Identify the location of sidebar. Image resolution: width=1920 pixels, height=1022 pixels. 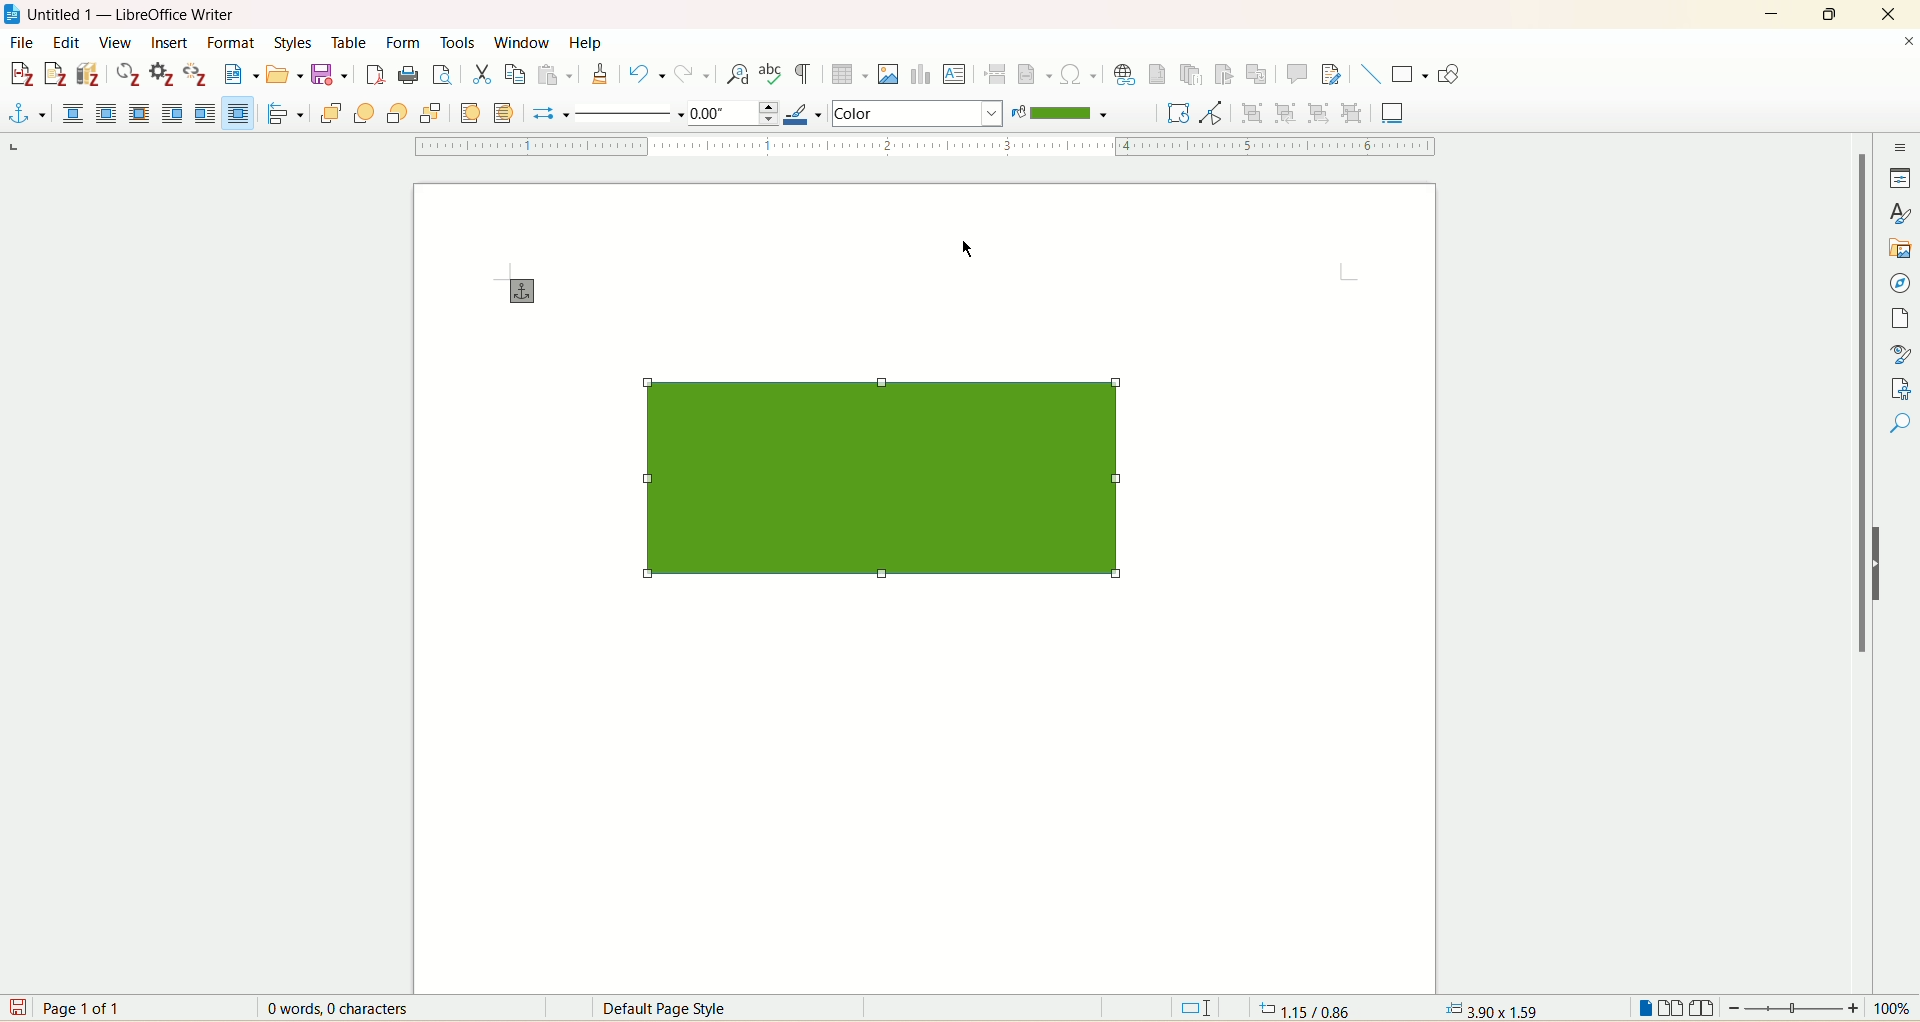
(1903, 150).